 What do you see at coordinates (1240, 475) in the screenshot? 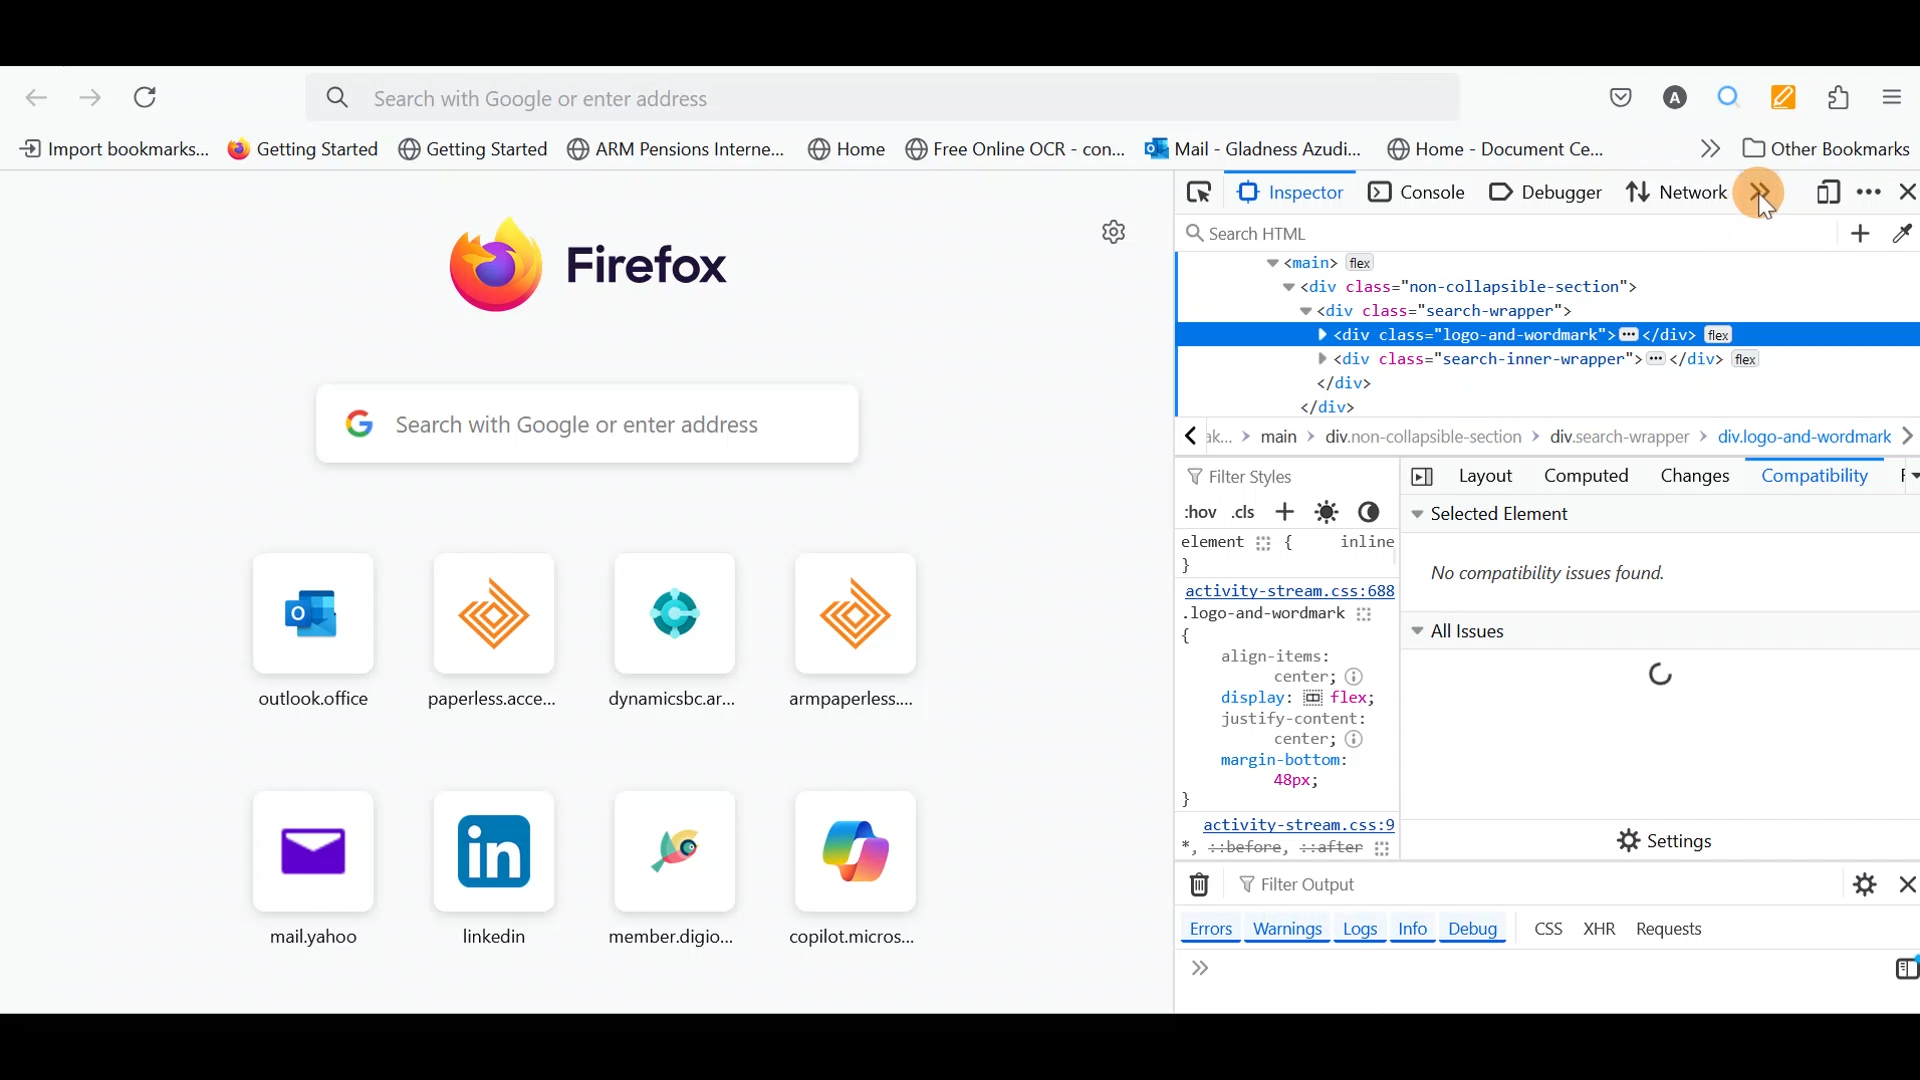
I see `Filter styles` at bounding box center [1240, 475].